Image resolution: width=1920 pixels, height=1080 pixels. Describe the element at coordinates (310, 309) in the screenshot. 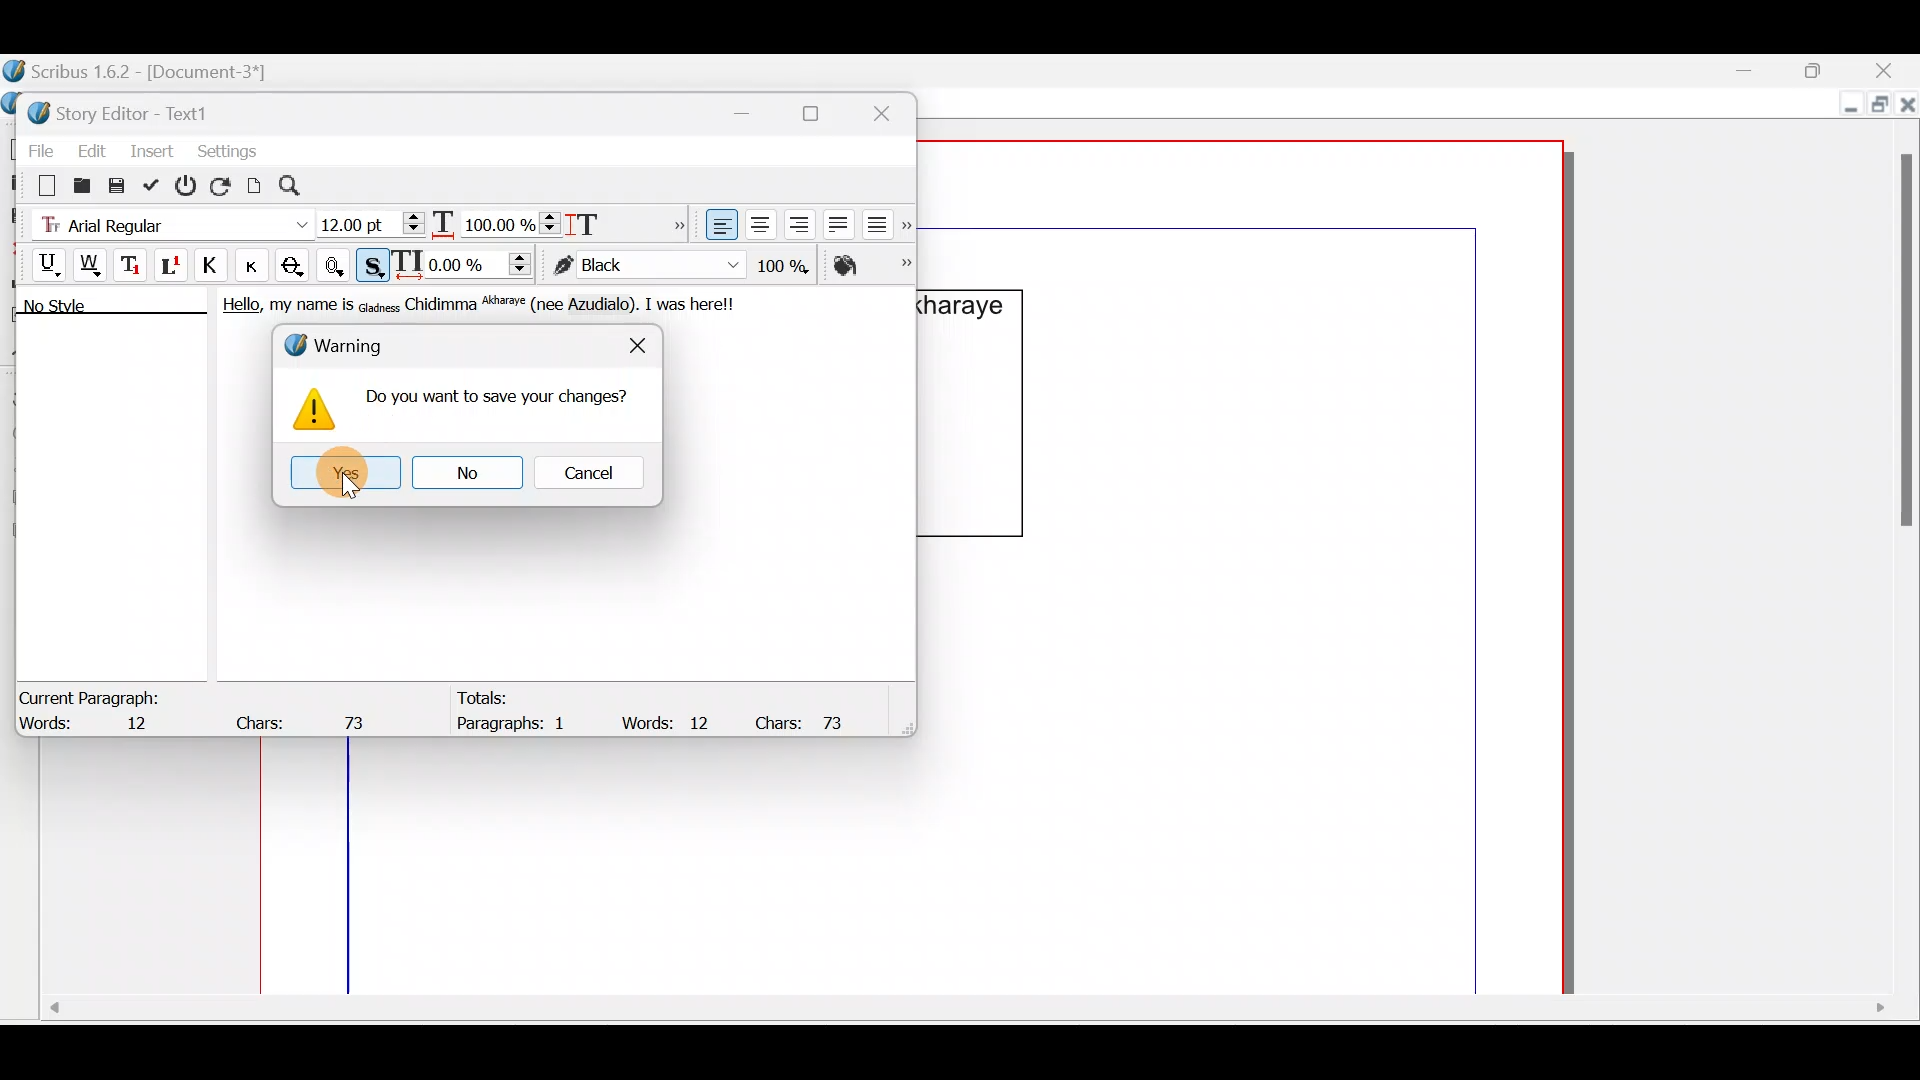

I see `my name is` at that location.